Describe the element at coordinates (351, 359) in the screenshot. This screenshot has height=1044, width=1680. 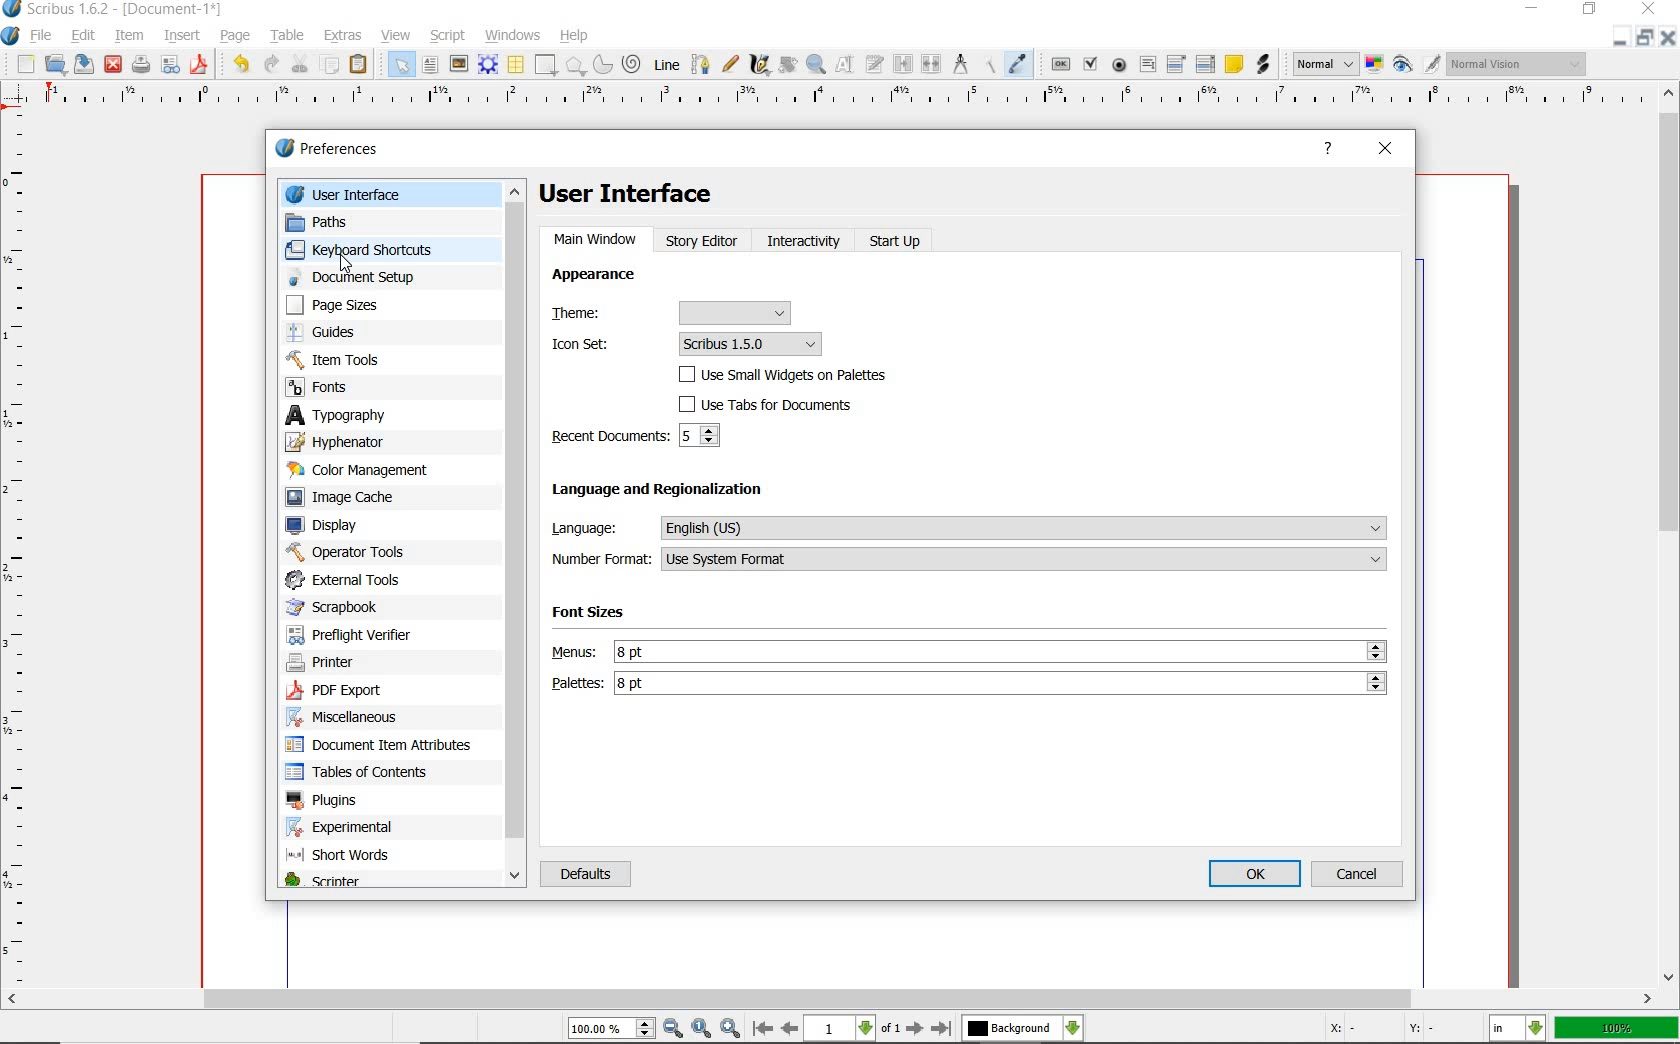
I see `item tools` at that location.